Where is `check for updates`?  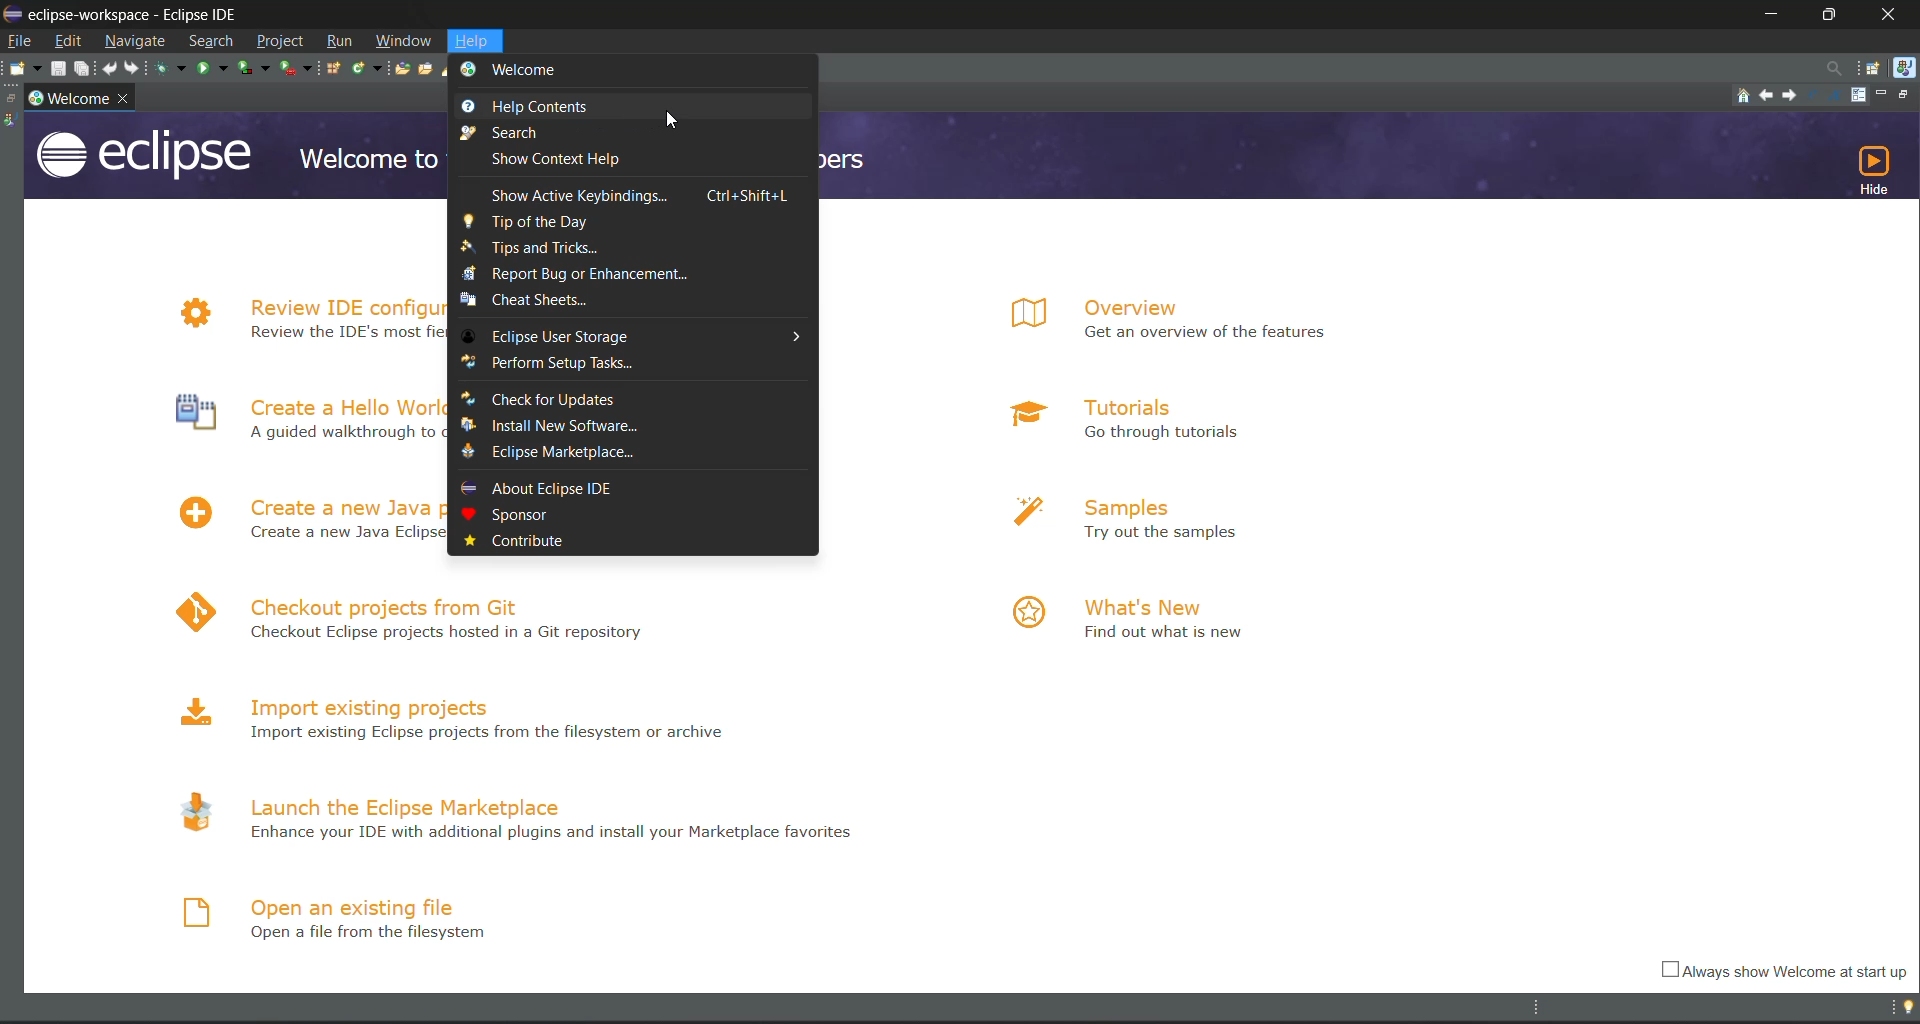 check for updates is located at coordinates (564, 398).